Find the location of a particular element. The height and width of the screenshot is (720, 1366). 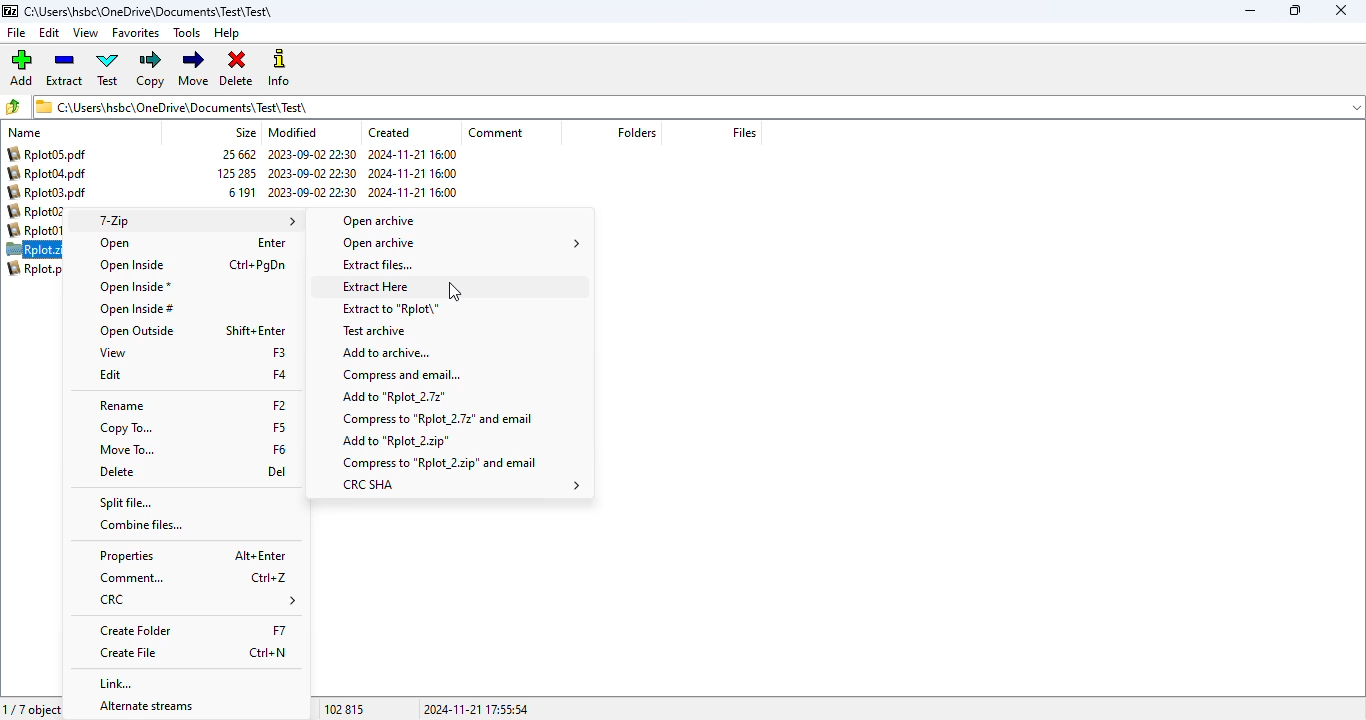

add is located at coordinates (20, 67).